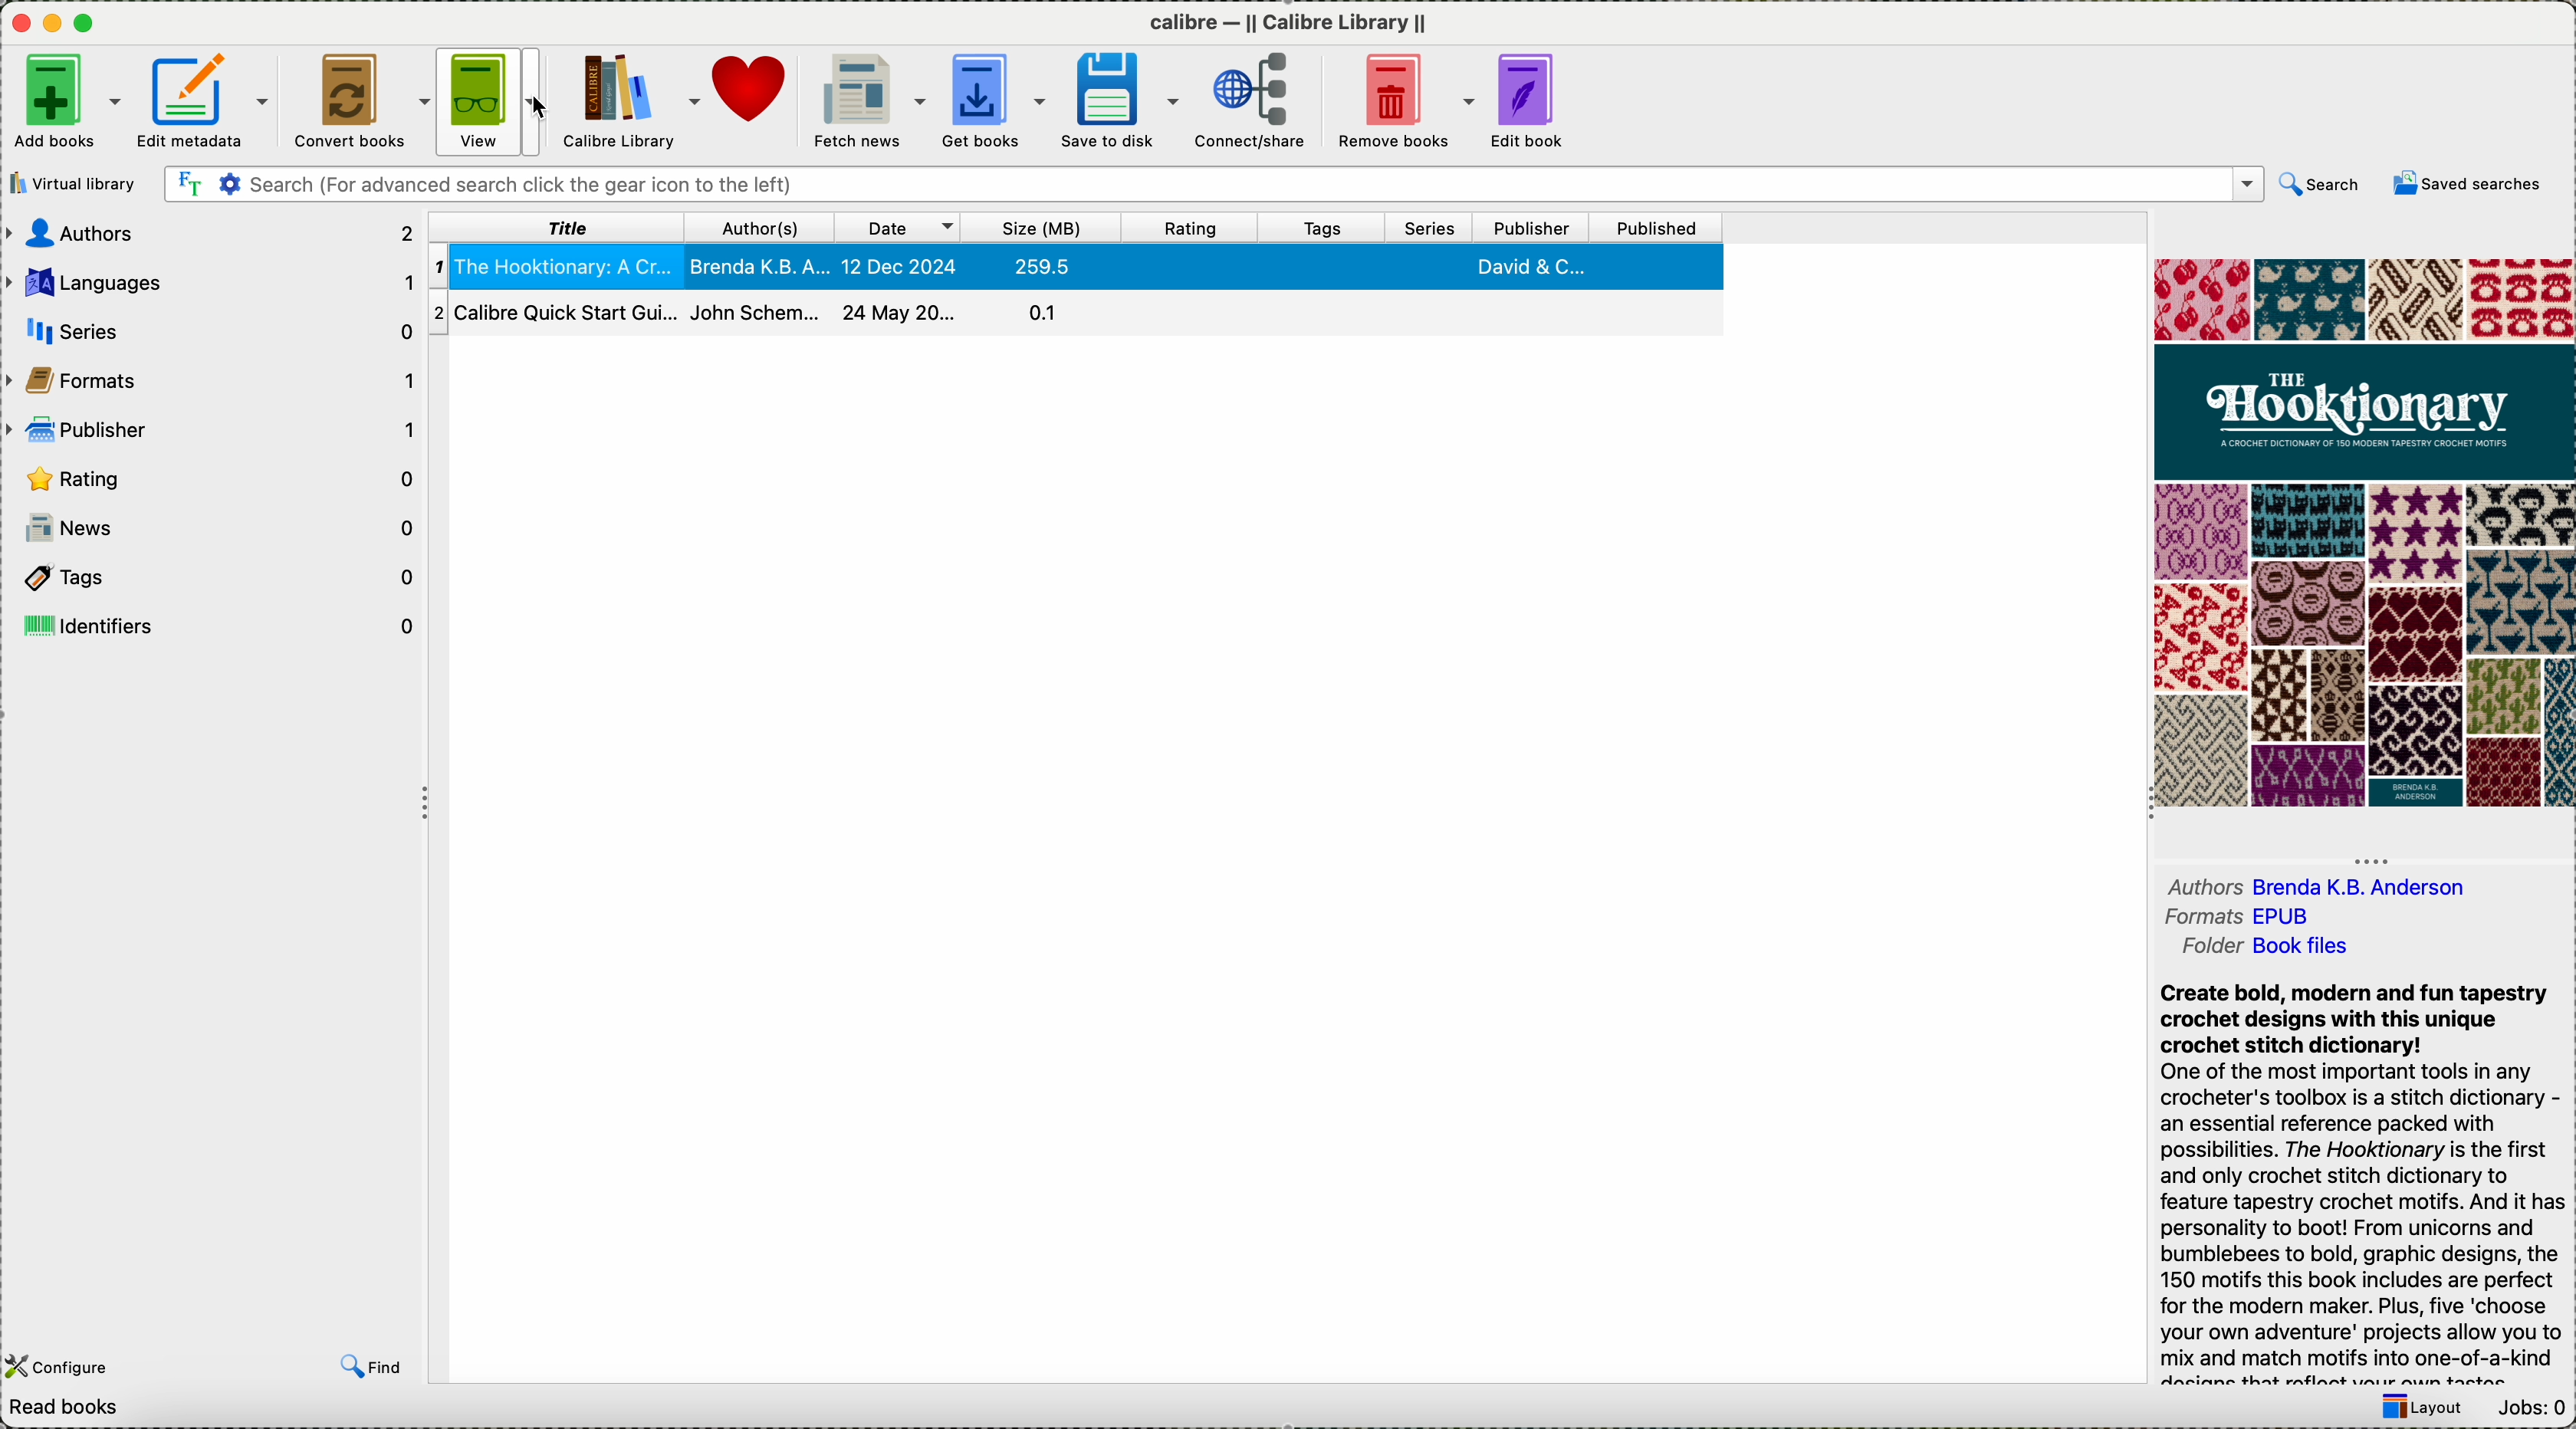  Describe the element at coordinates (204, 100) in the screenshot. I see `edit metadata` at that location.